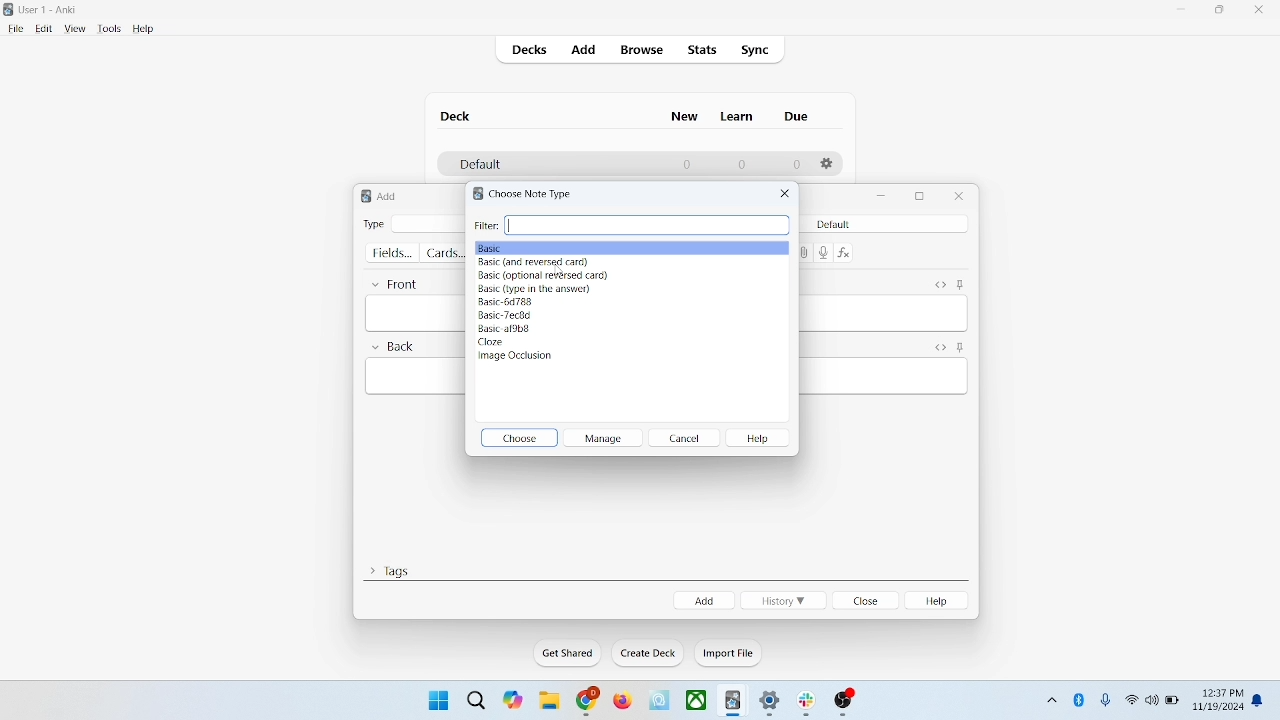 The image size is (1280, 720). I want to click on record audio, so click(824, 254).